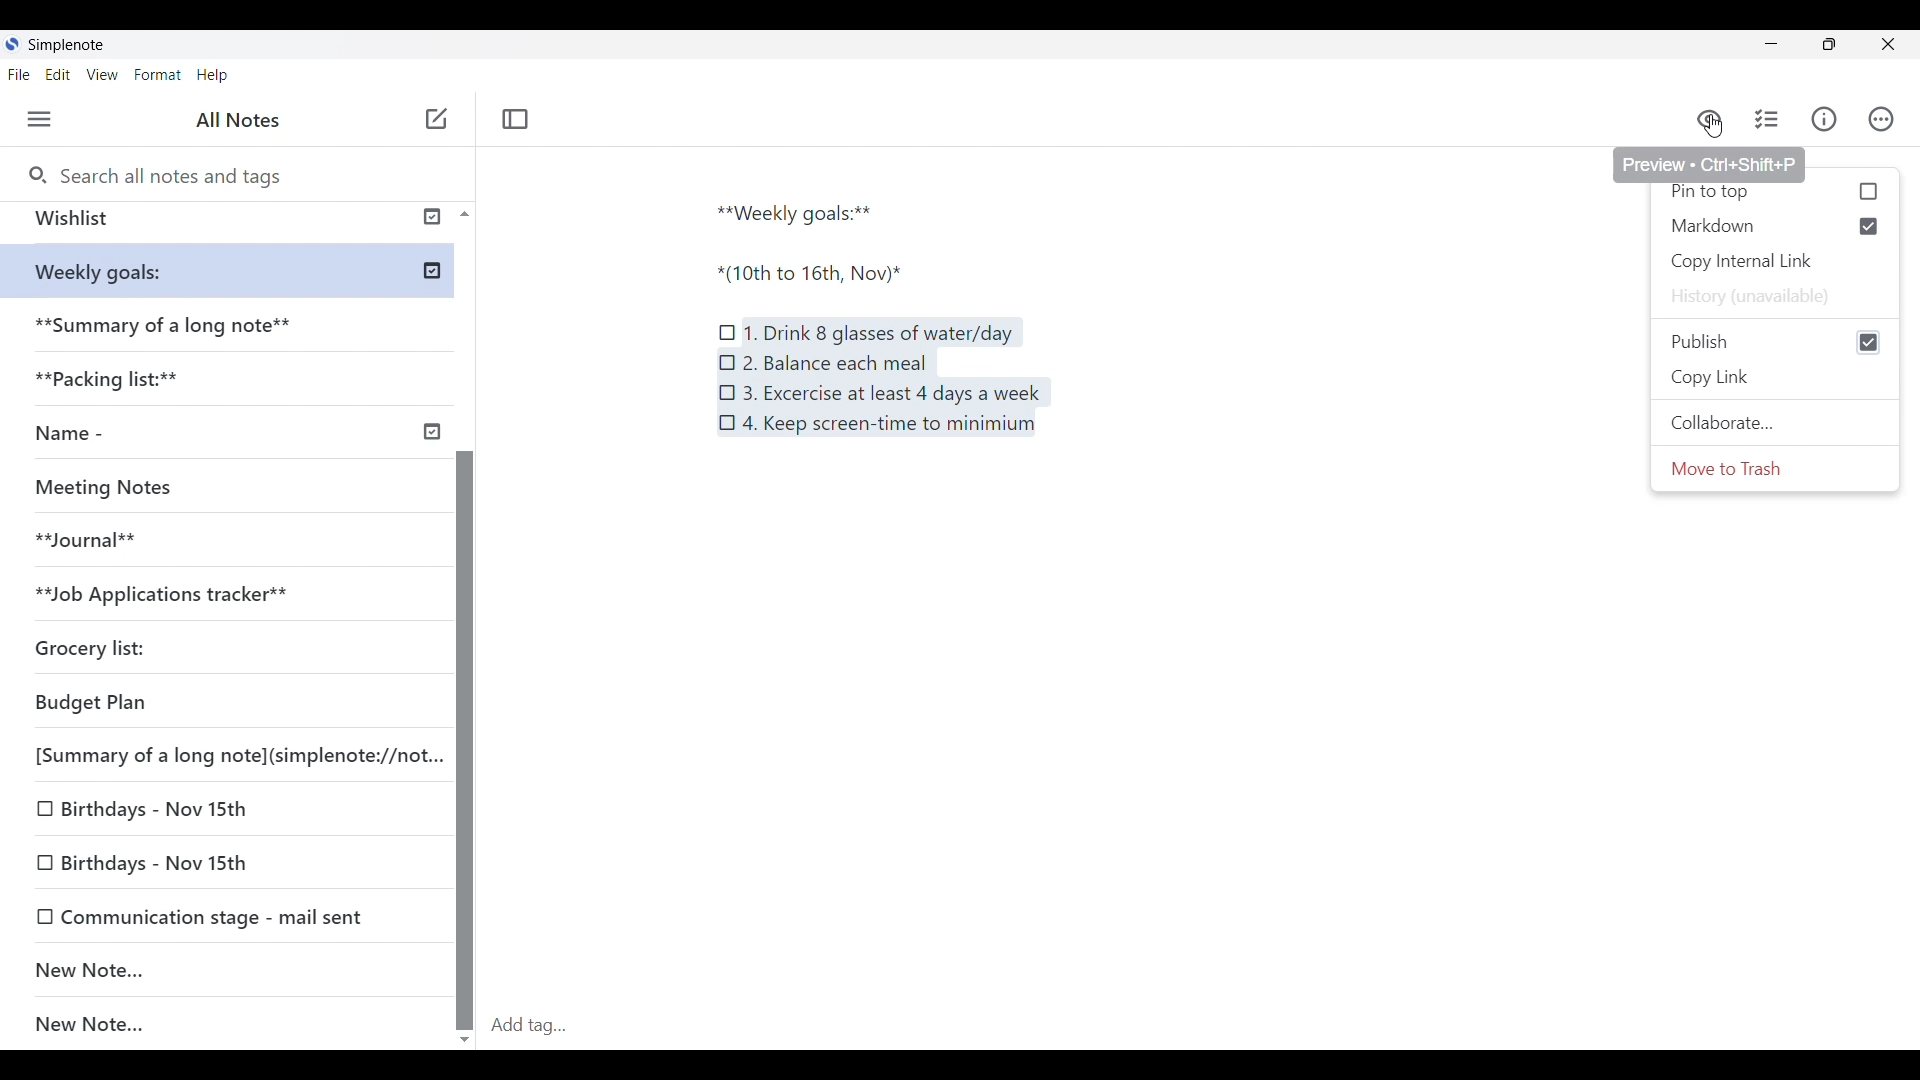 Image resolution: width=1920 pixels, height=1080 pixels. I want to click on Checklist icon, so click(726, 360).